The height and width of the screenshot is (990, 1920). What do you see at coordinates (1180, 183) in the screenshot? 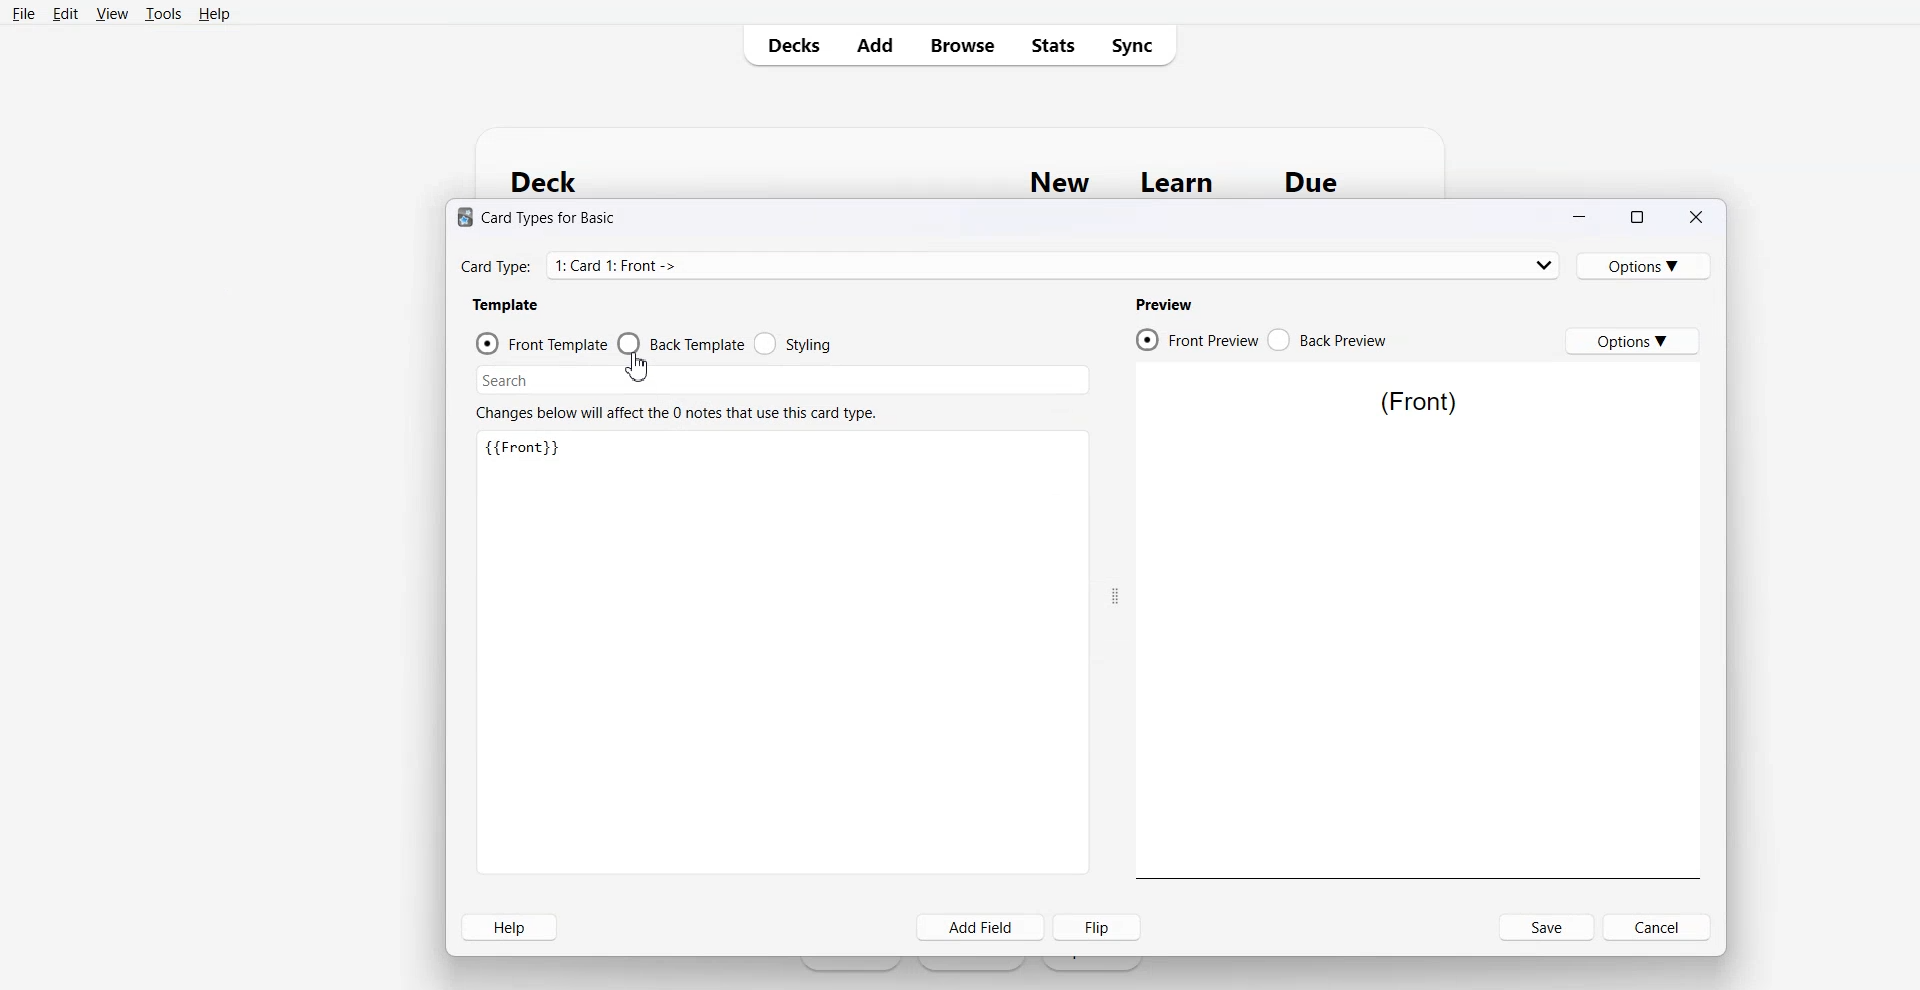
I see `Learn` at bounding box center [1180, 183].